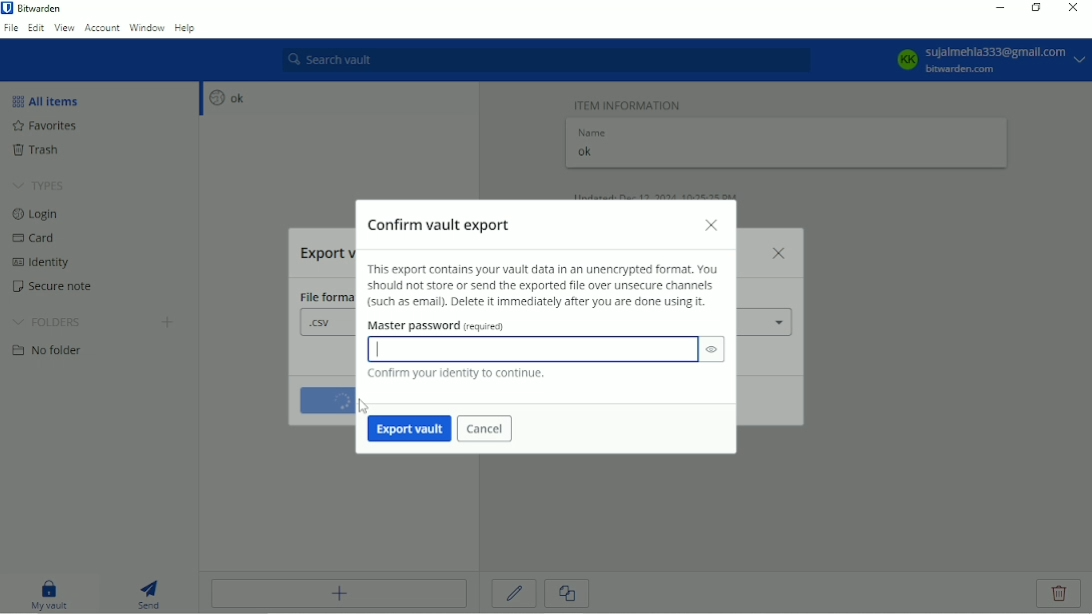 Image resolution: width=1092 pixels, height=614 pixels. I want to click on ok, so click(224, 98).